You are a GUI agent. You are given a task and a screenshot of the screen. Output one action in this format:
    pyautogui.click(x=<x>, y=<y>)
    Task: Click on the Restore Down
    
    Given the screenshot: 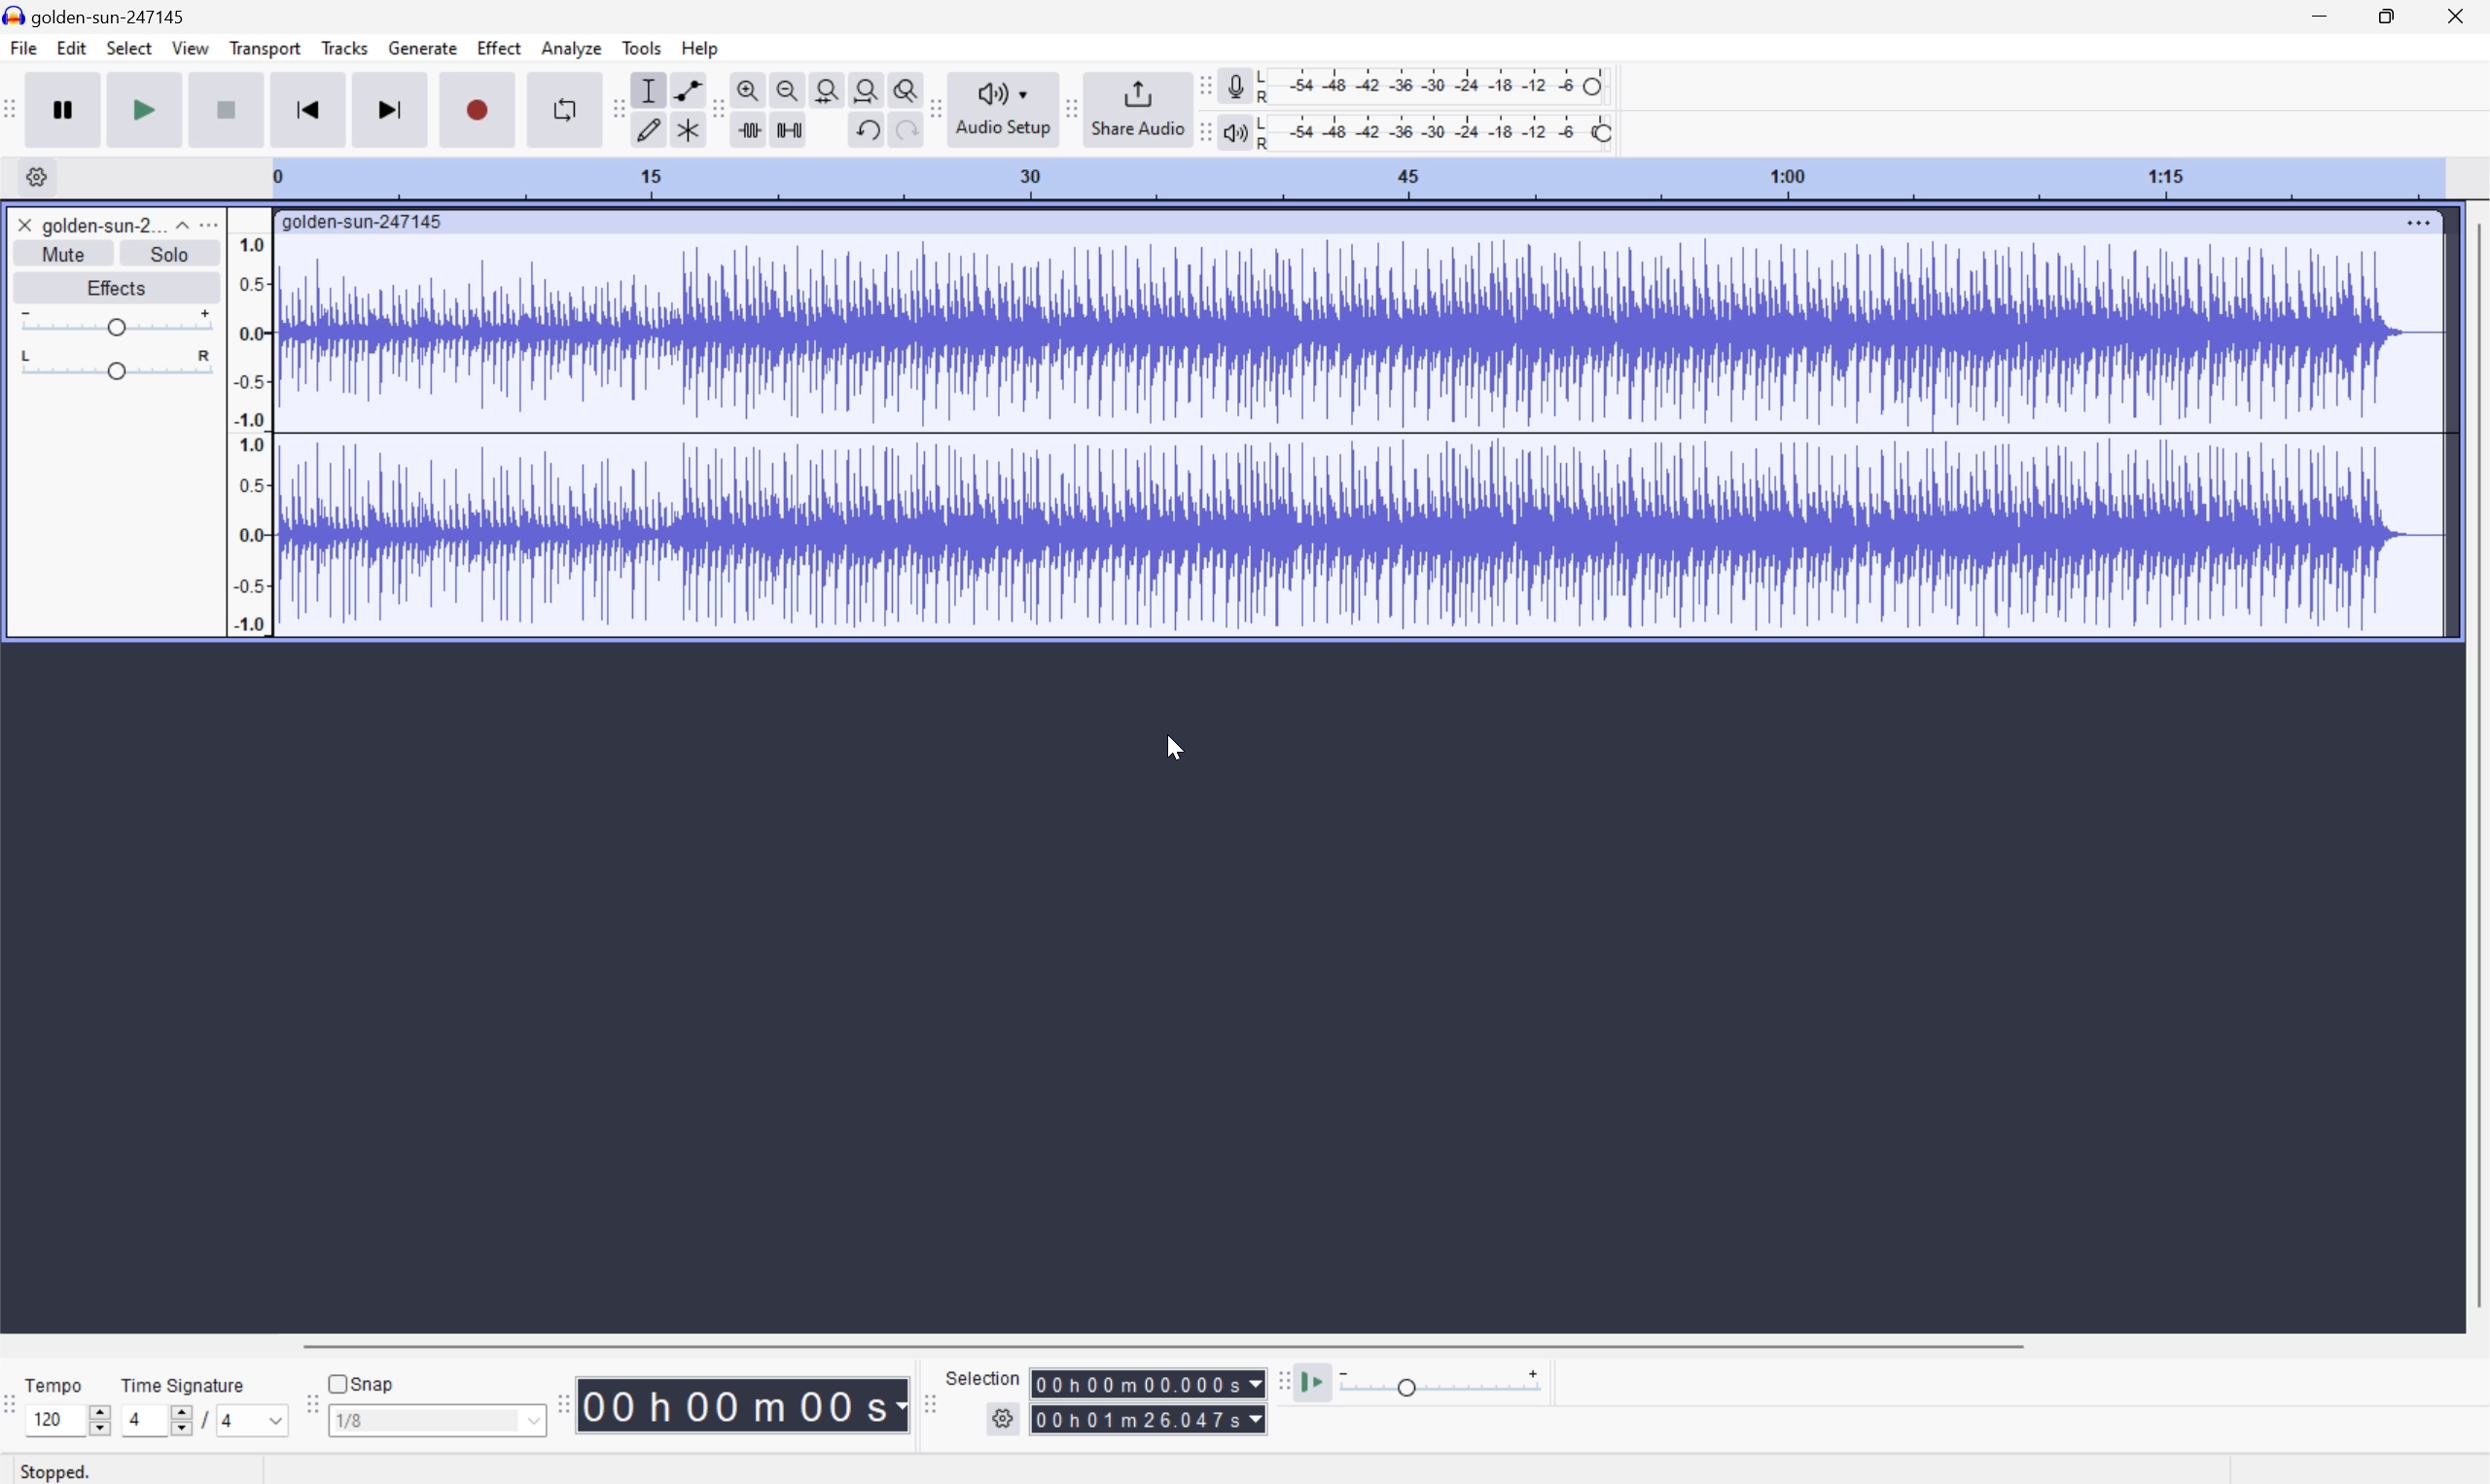 What is the action you would take?
    pyautogui.click(x=2386, y=16)
    